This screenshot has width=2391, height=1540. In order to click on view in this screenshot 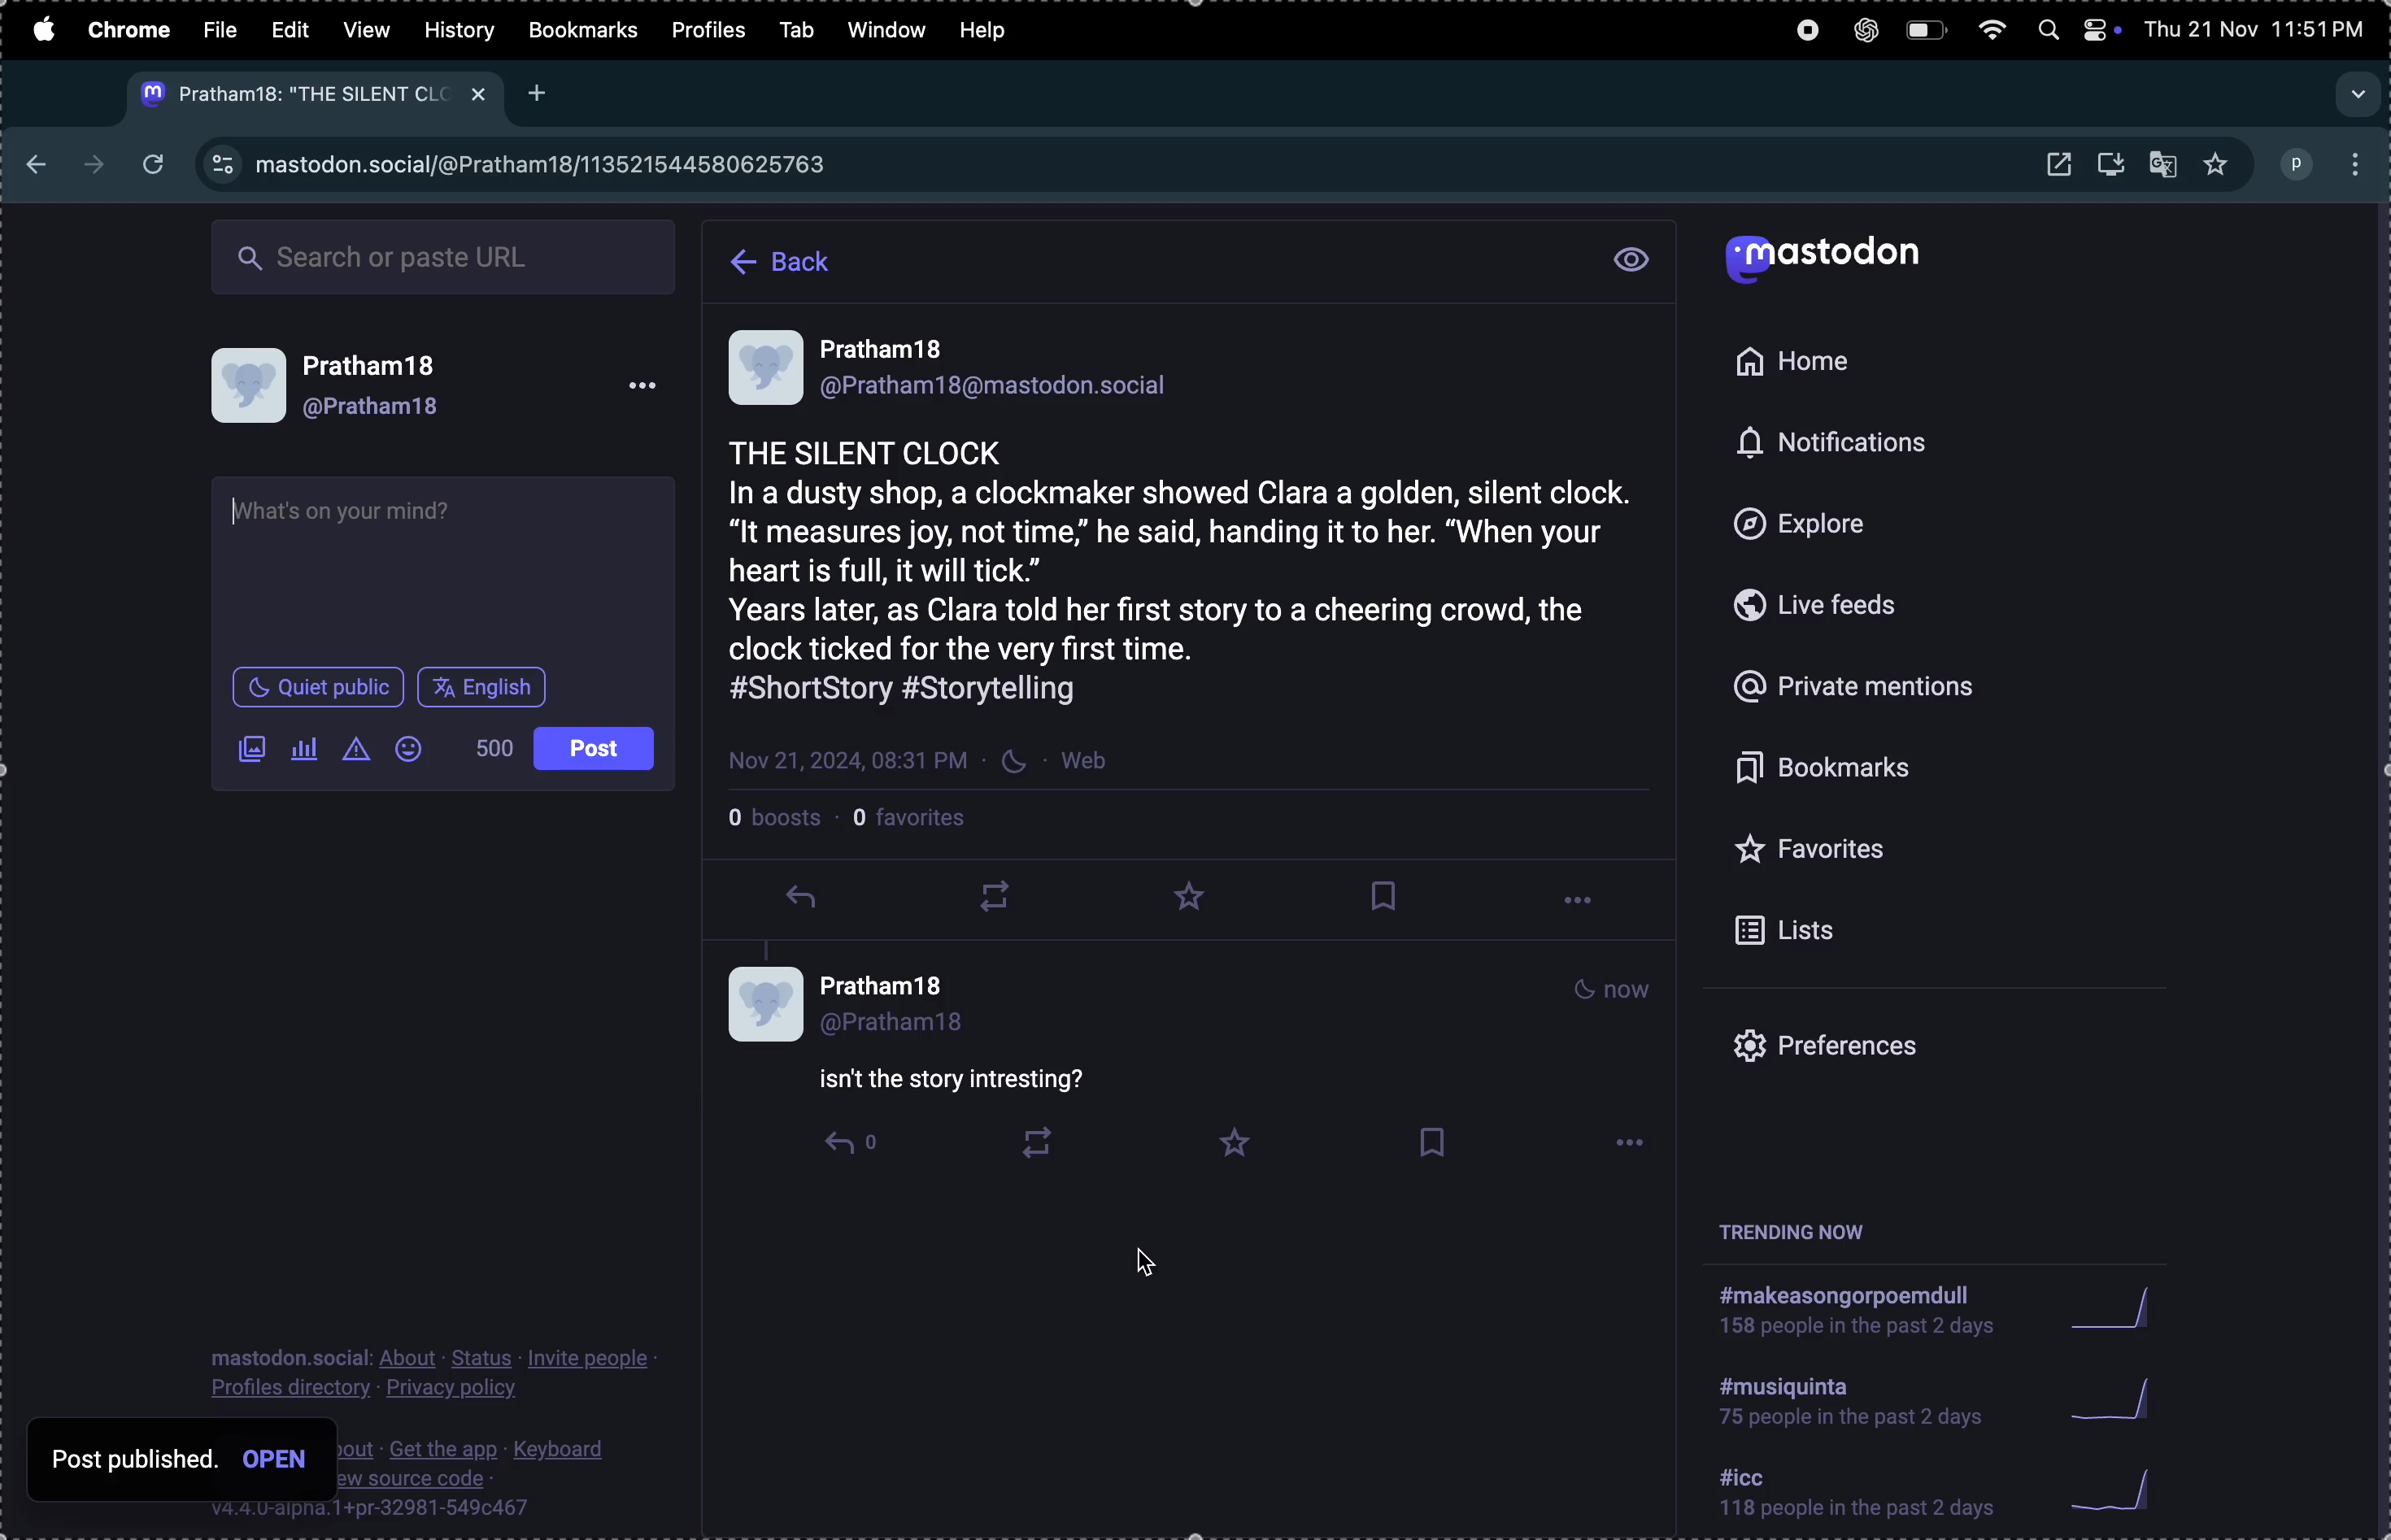, I will do `click(1631, 260)`.